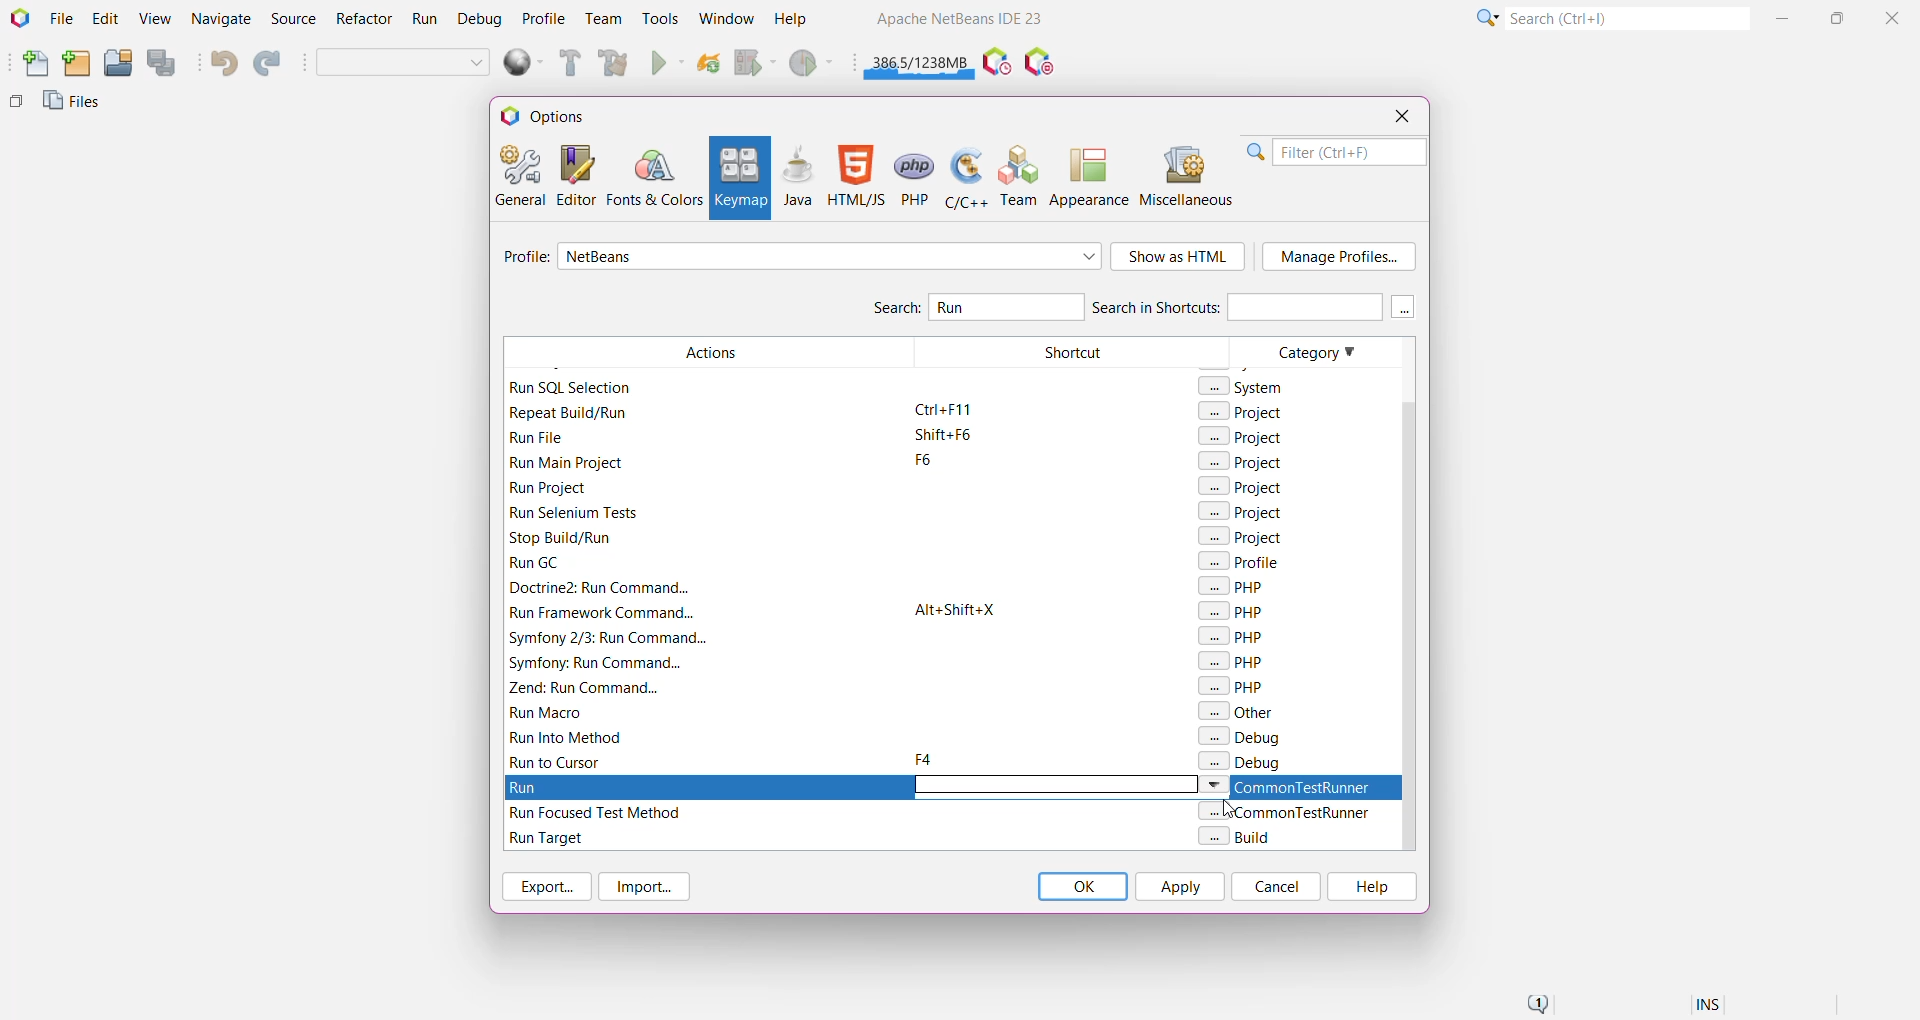 Image resolution: width=1920 pixels, height=1020 pixels. I want to click on Category, so click(1280, 820).